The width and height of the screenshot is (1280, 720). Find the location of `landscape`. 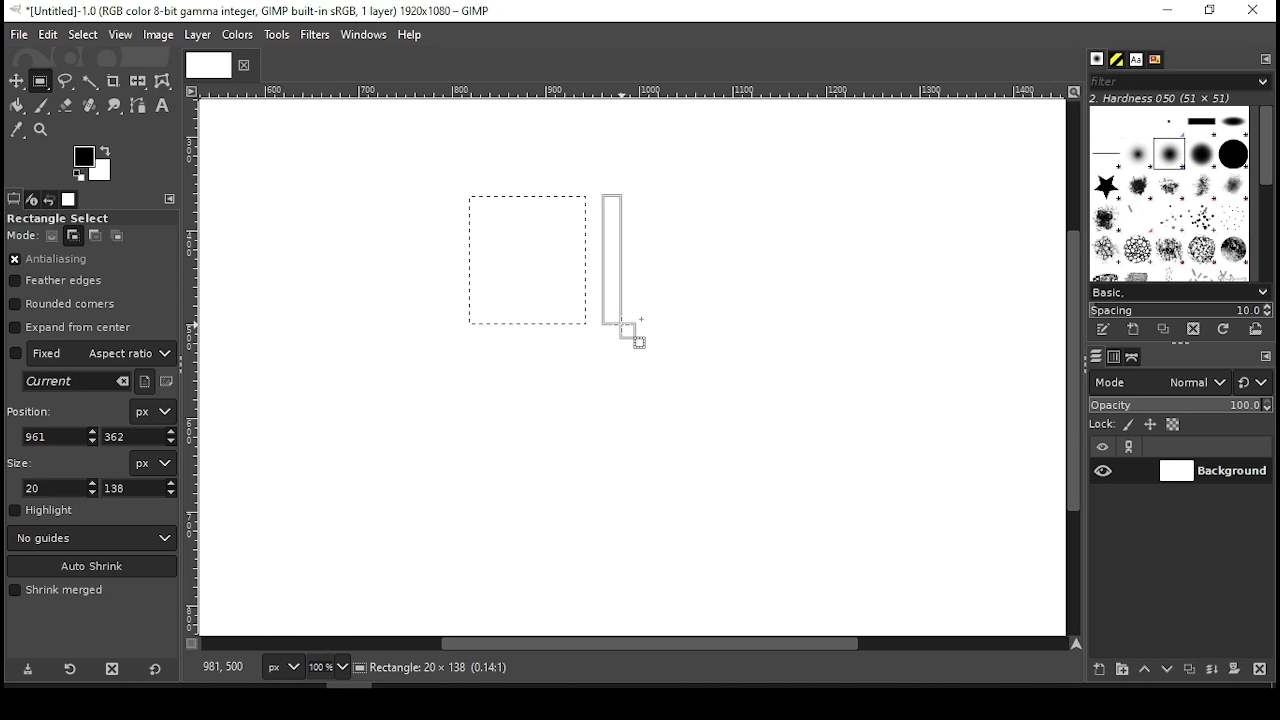

landscape is located at coordinates (168, 383).